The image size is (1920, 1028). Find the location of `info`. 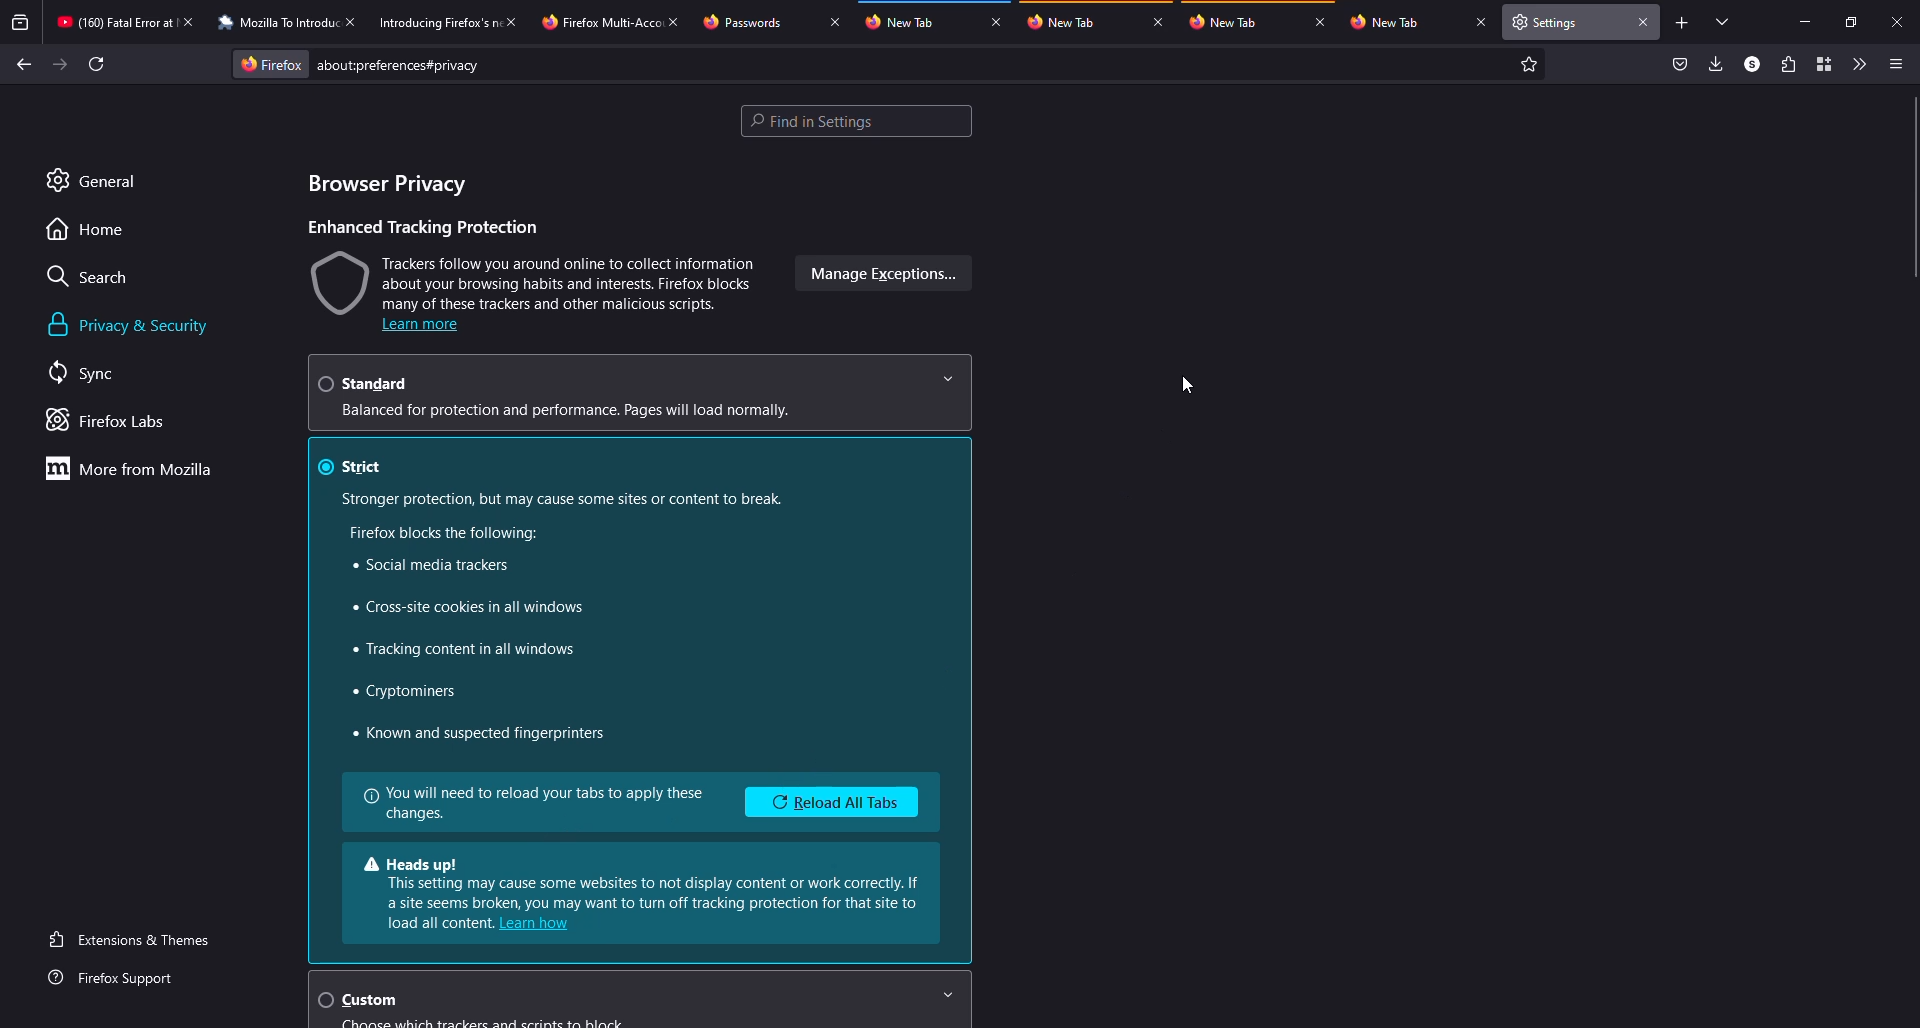

info is located at coordinates (639, 883).